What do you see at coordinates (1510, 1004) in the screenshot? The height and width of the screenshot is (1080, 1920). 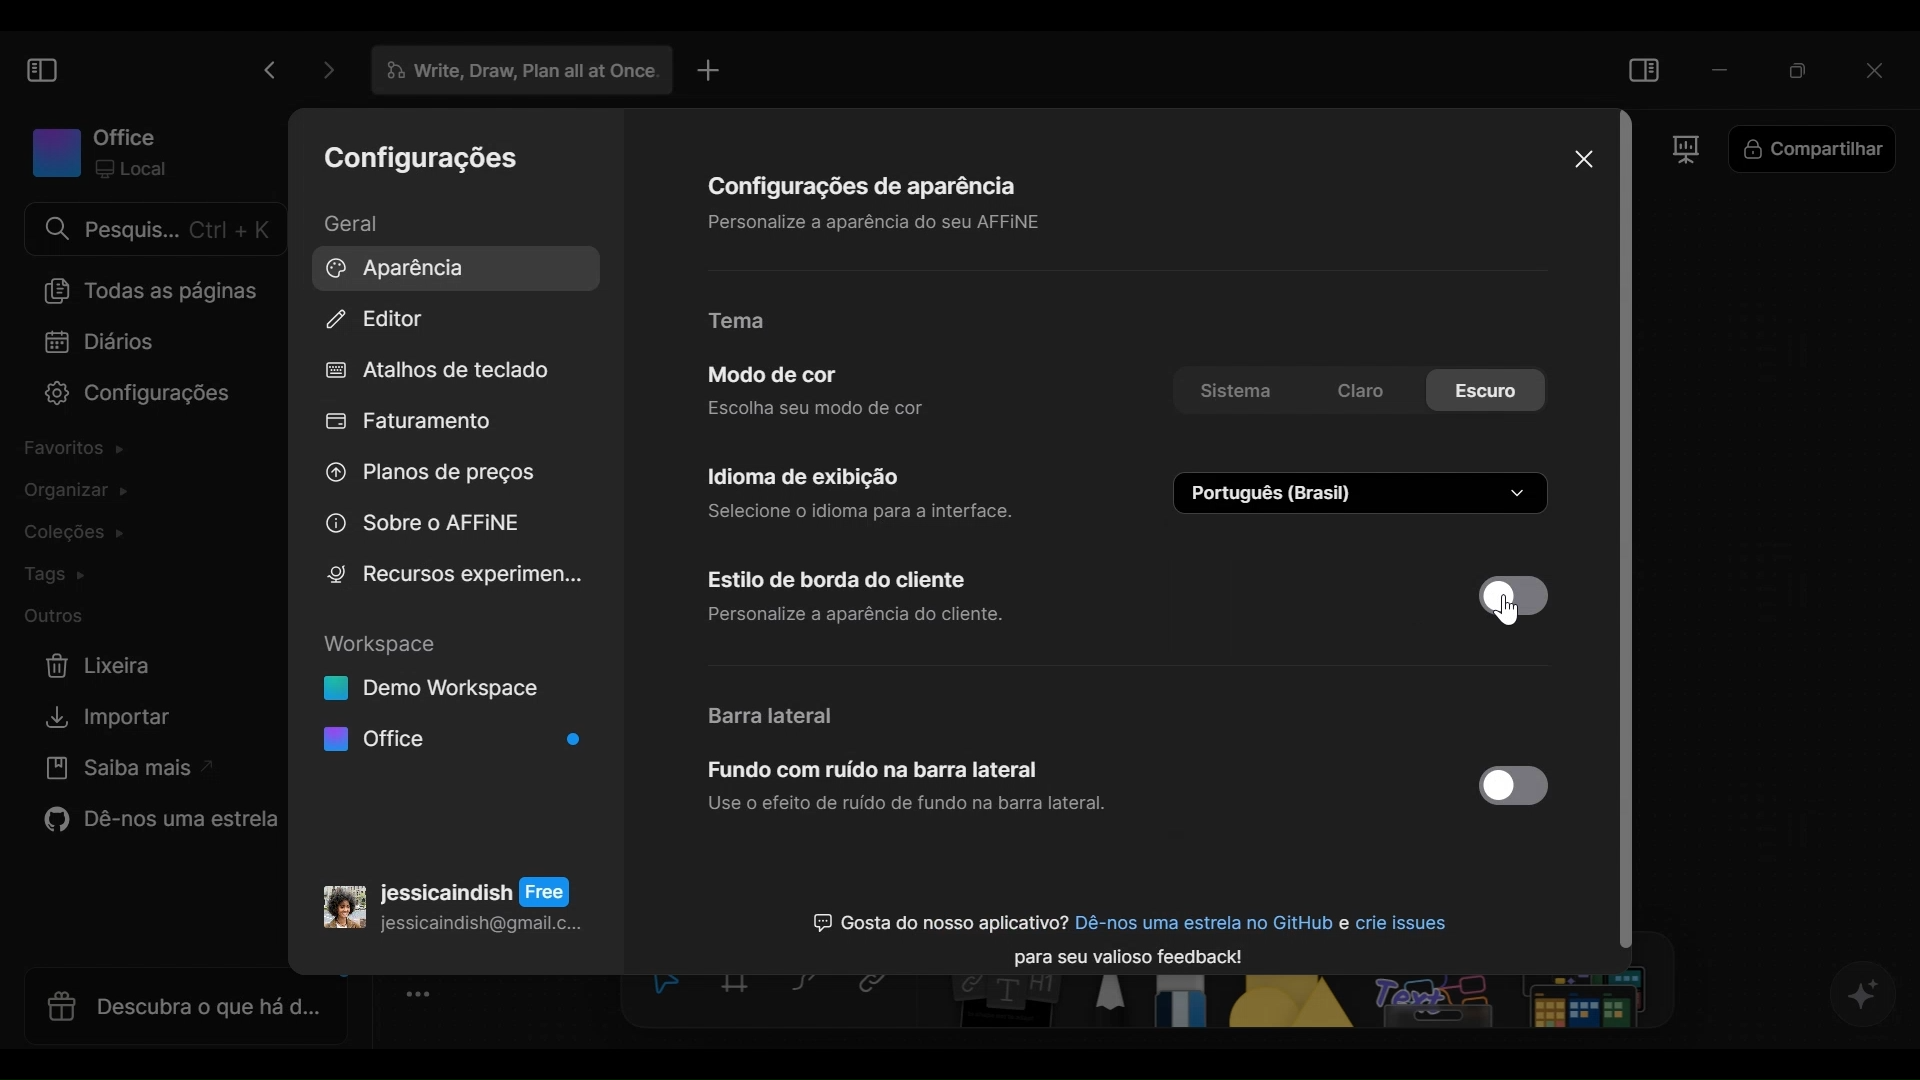 I see `Others` at bounding box center [1510, 1004].